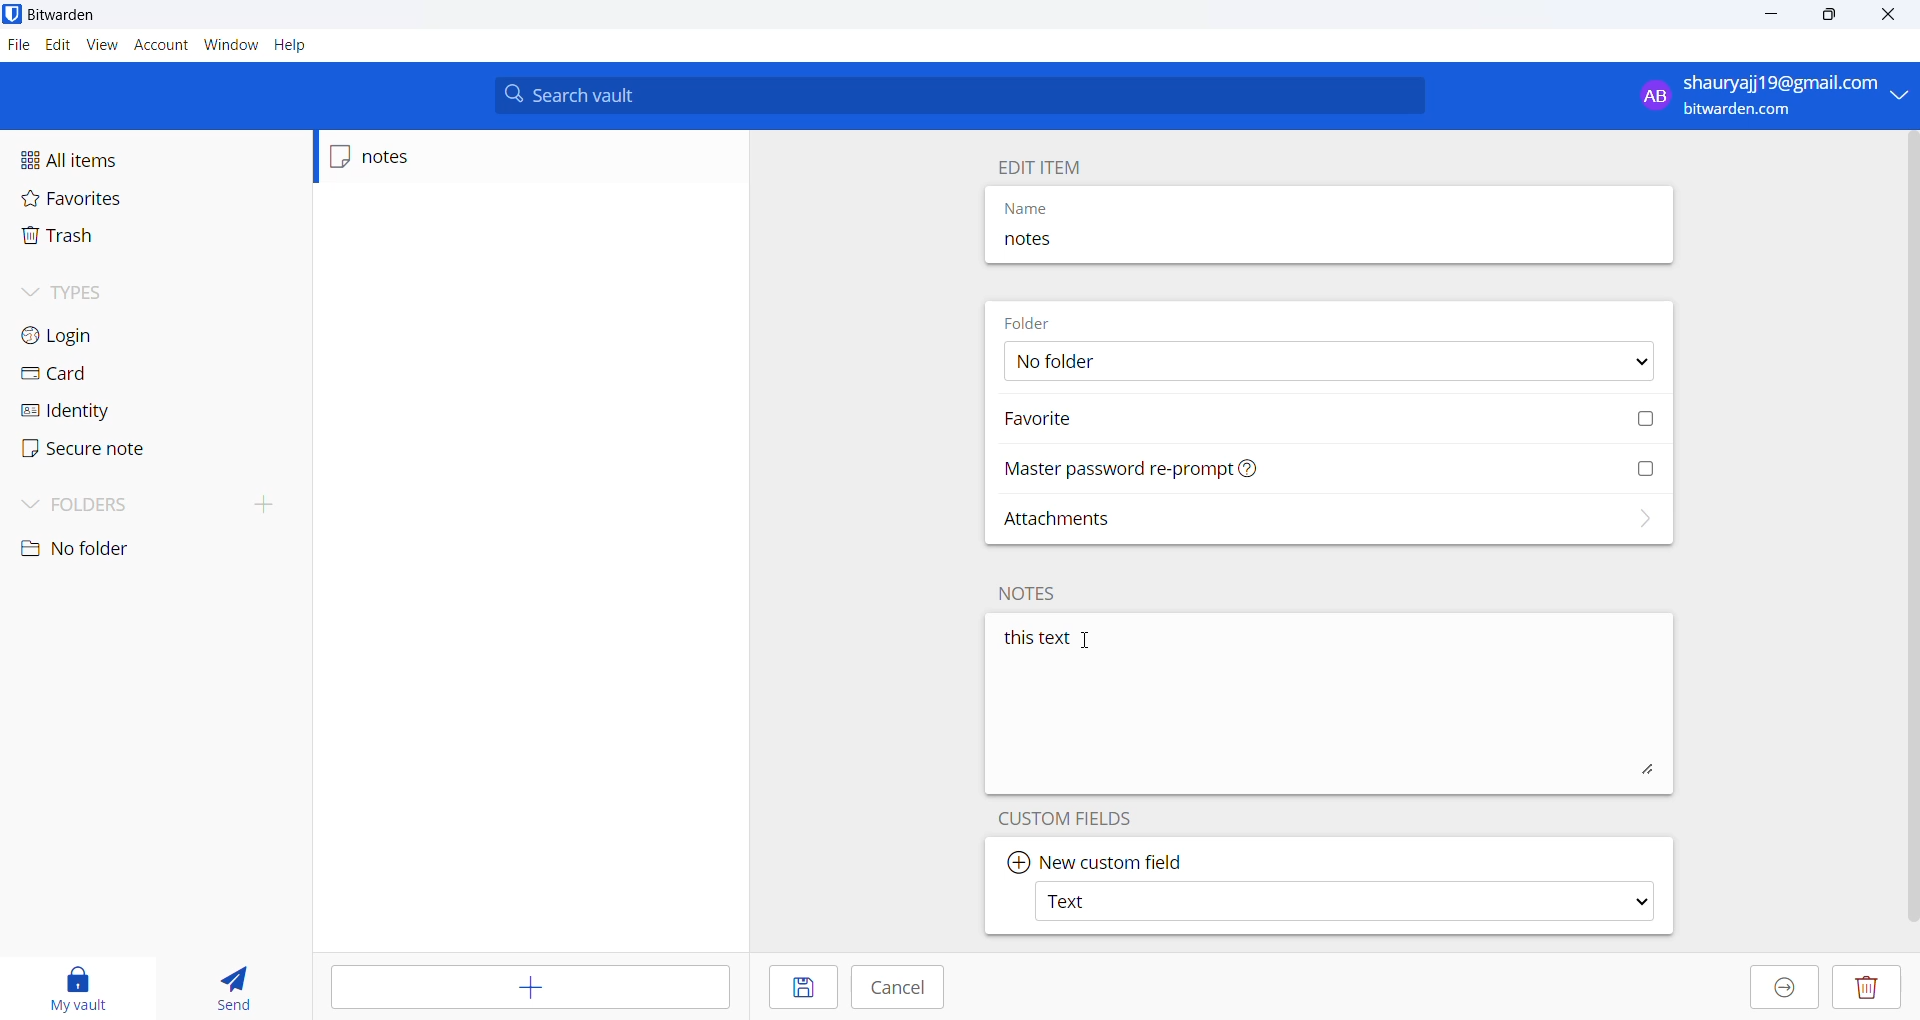 The image size is (1920, 1020). What do you see at coordinates (1031, 593) in the screenshot?
I see `notes` at bounding box center [1031, 593].